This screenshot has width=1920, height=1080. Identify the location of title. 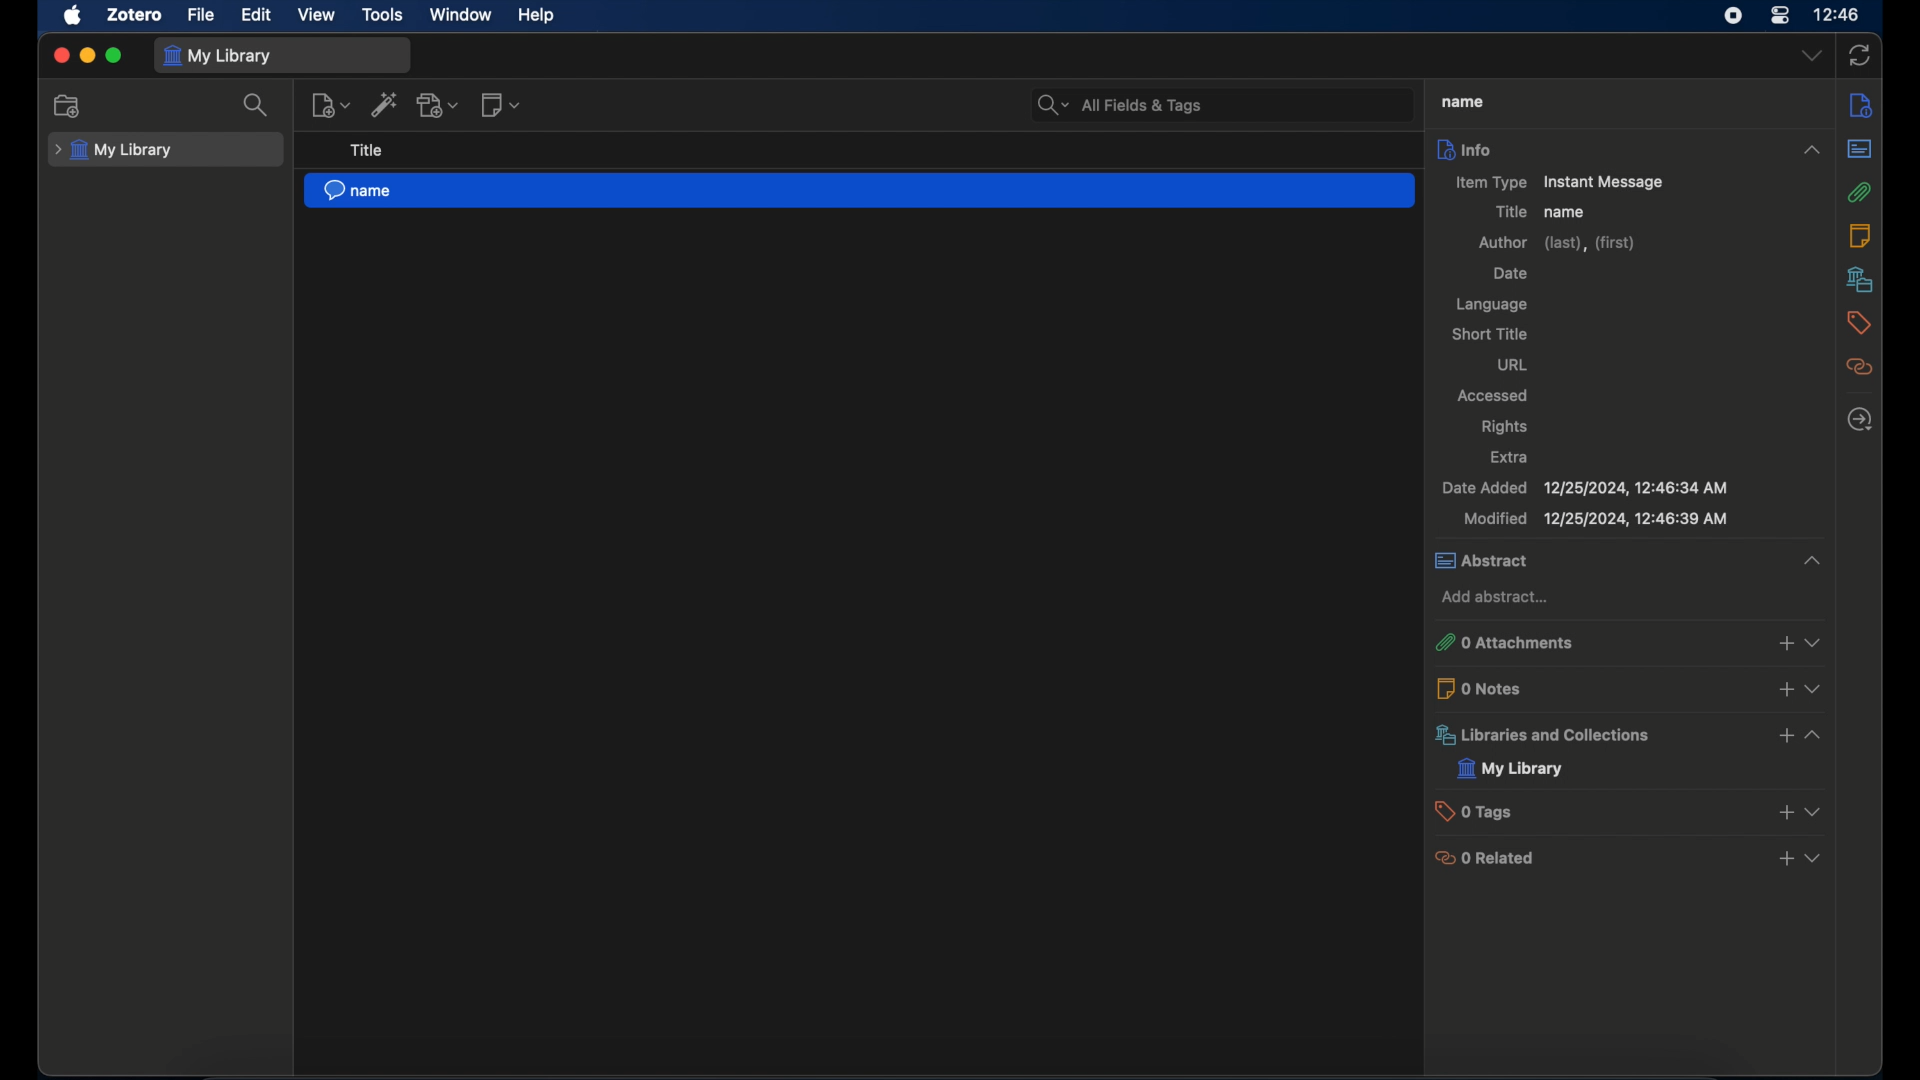
(365, 150).